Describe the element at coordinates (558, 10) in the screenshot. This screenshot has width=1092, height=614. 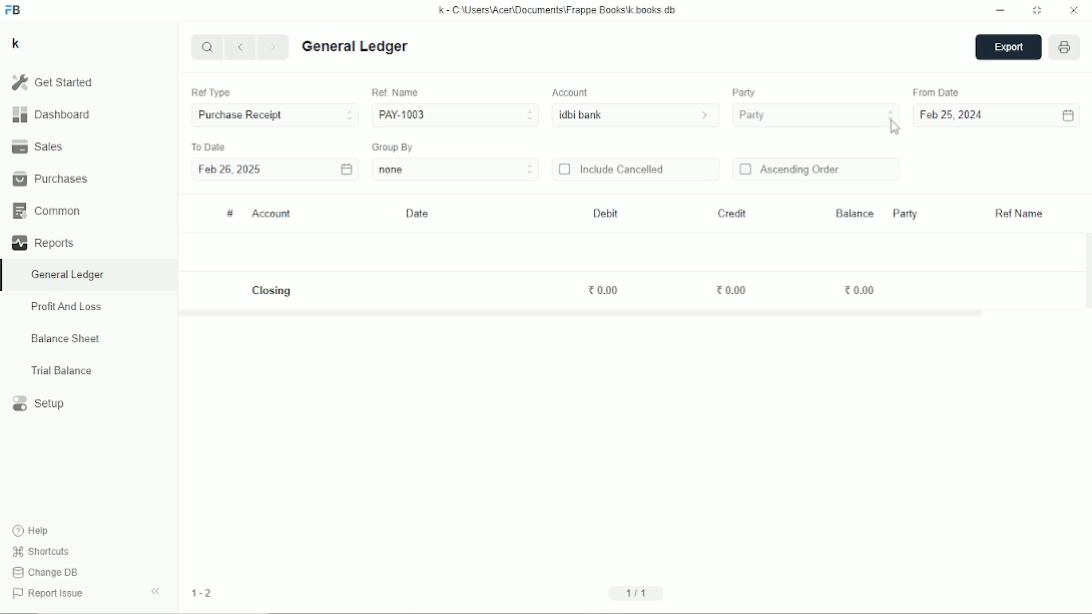
I see `k - C:\Users\Acer\Documents\Frappe books\k.books.db` at that location.